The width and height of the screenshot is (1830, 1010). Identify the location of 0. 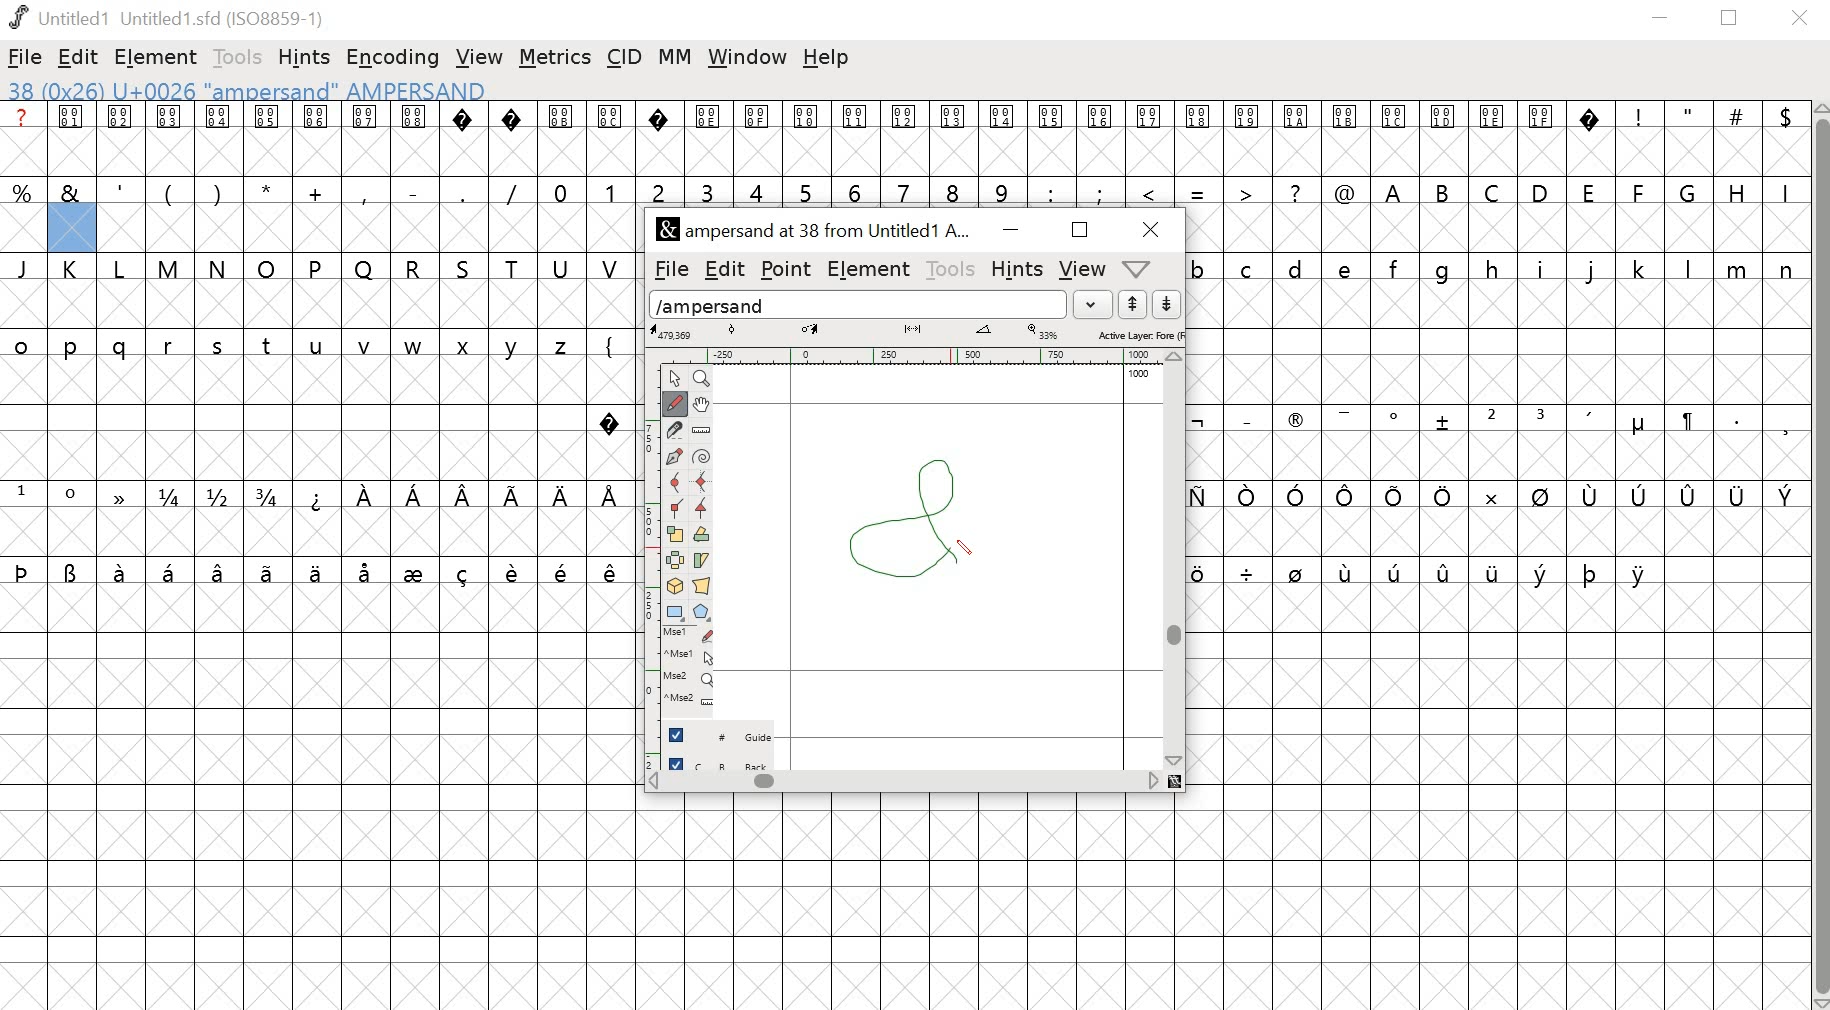
(74, 496).